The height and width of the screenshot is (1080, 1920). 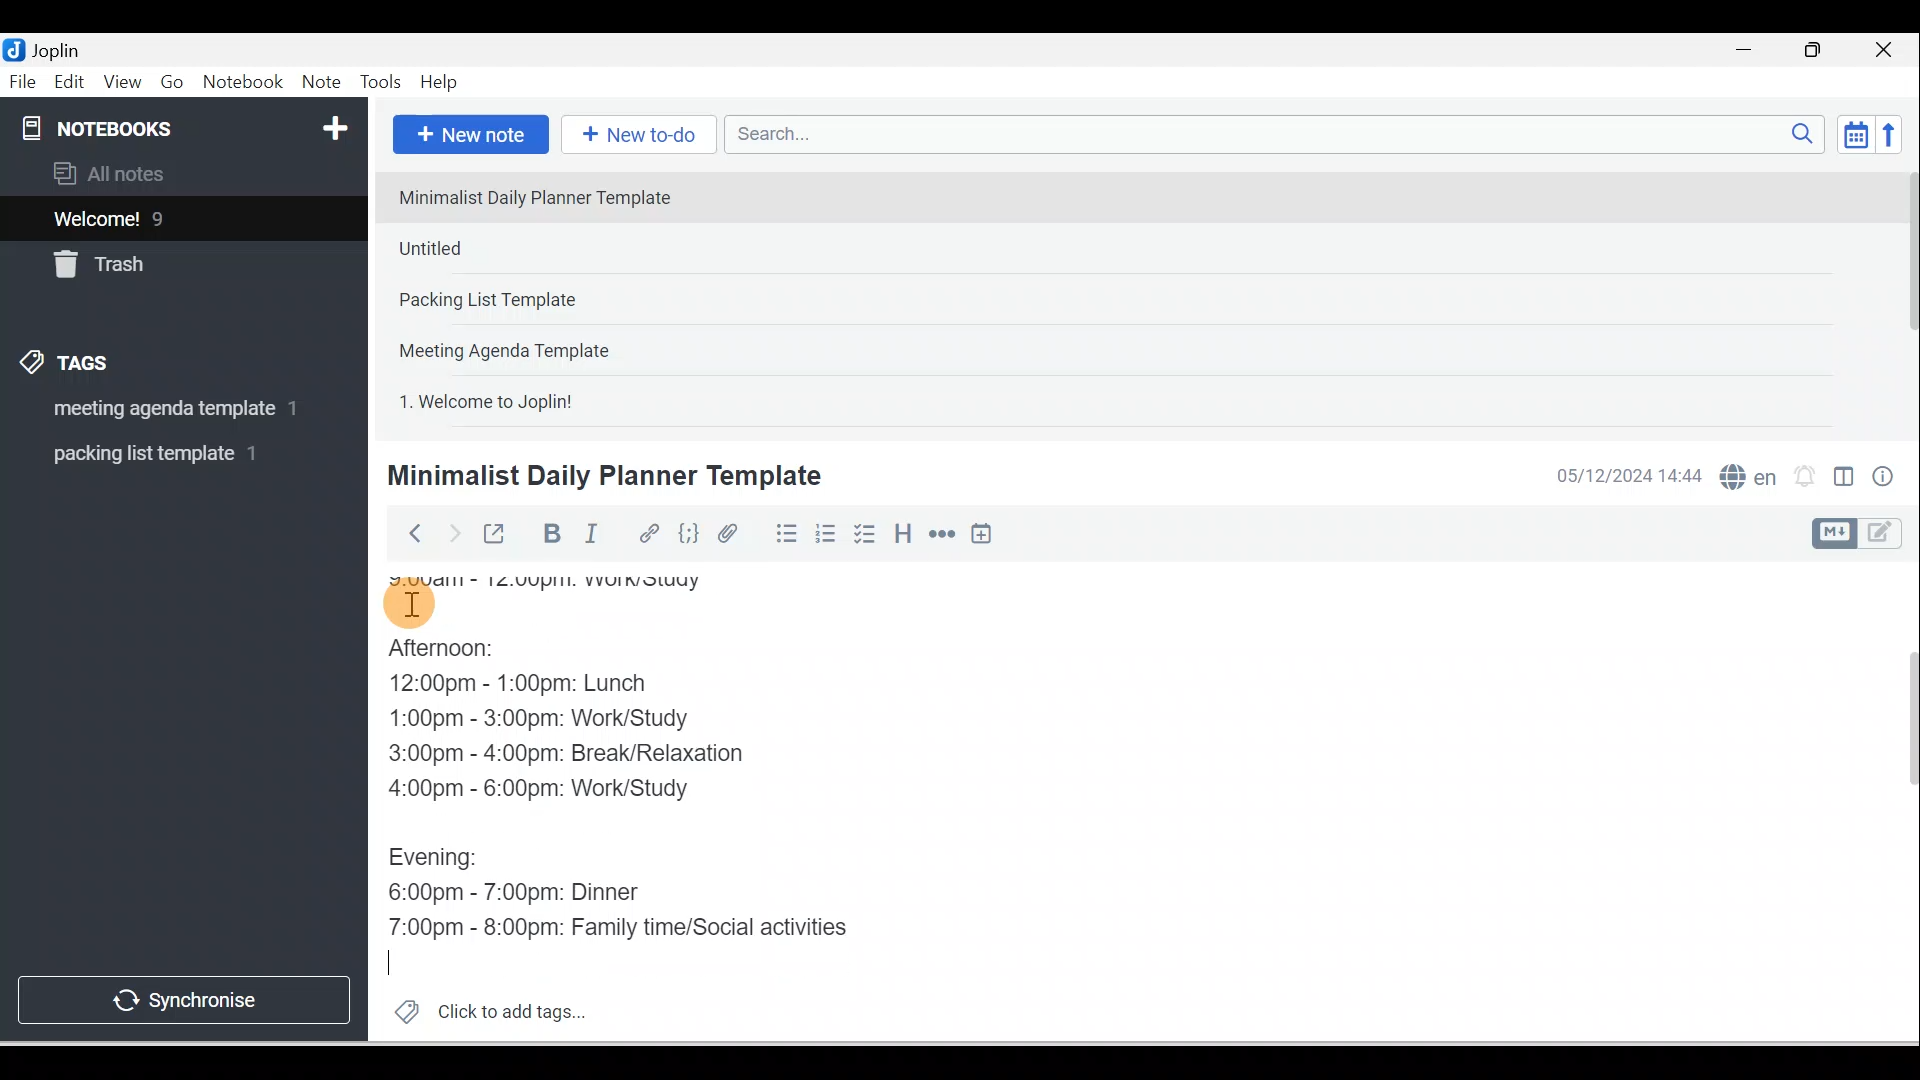 What do you see at coordinates (406, 533) in the screenshot?
I see `Back` at bounding box center [406, 533].